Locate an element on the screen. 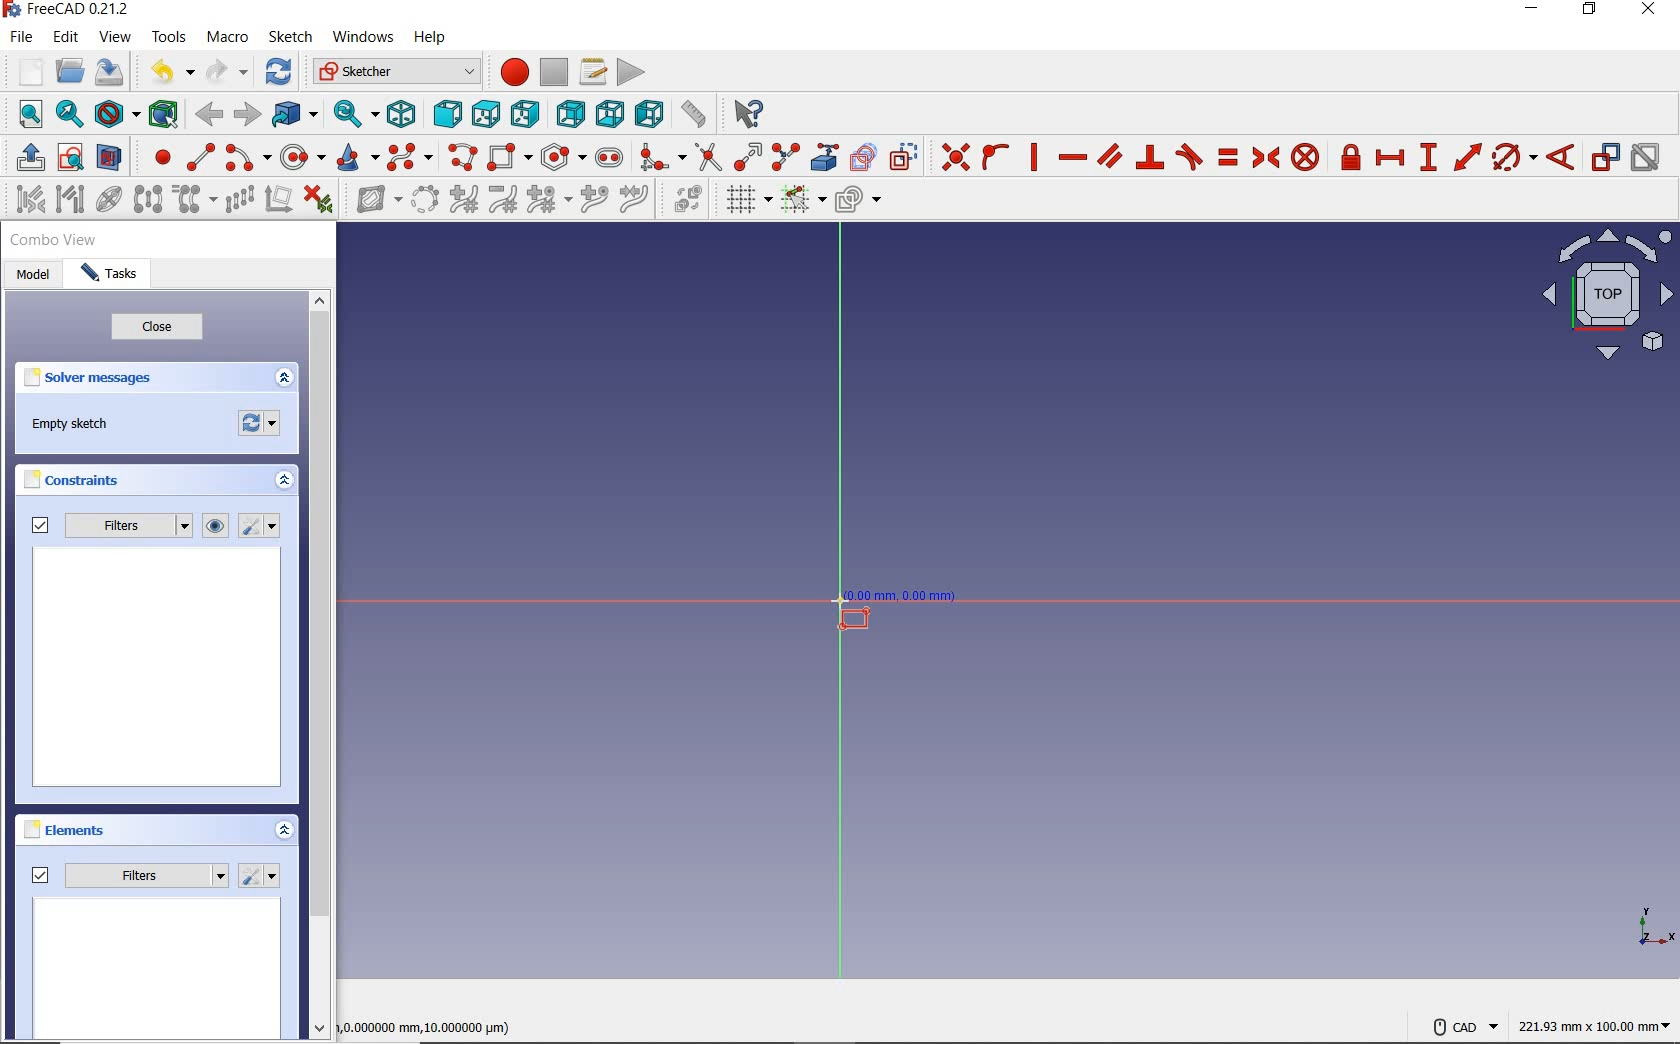 This screenshot has width=1680, height=1044. refresh is located at coordinates (278, 72).